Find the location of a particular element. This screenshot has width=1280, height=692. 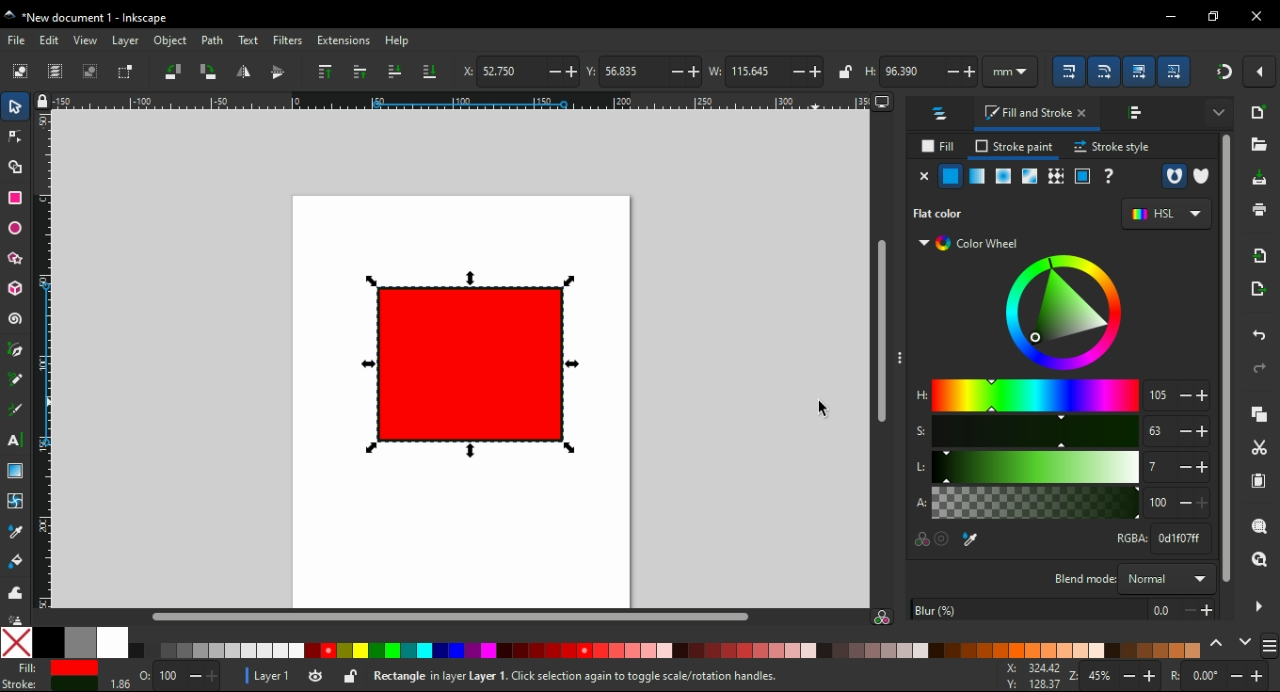

scroll bar is located at coordinates (1224, 363).